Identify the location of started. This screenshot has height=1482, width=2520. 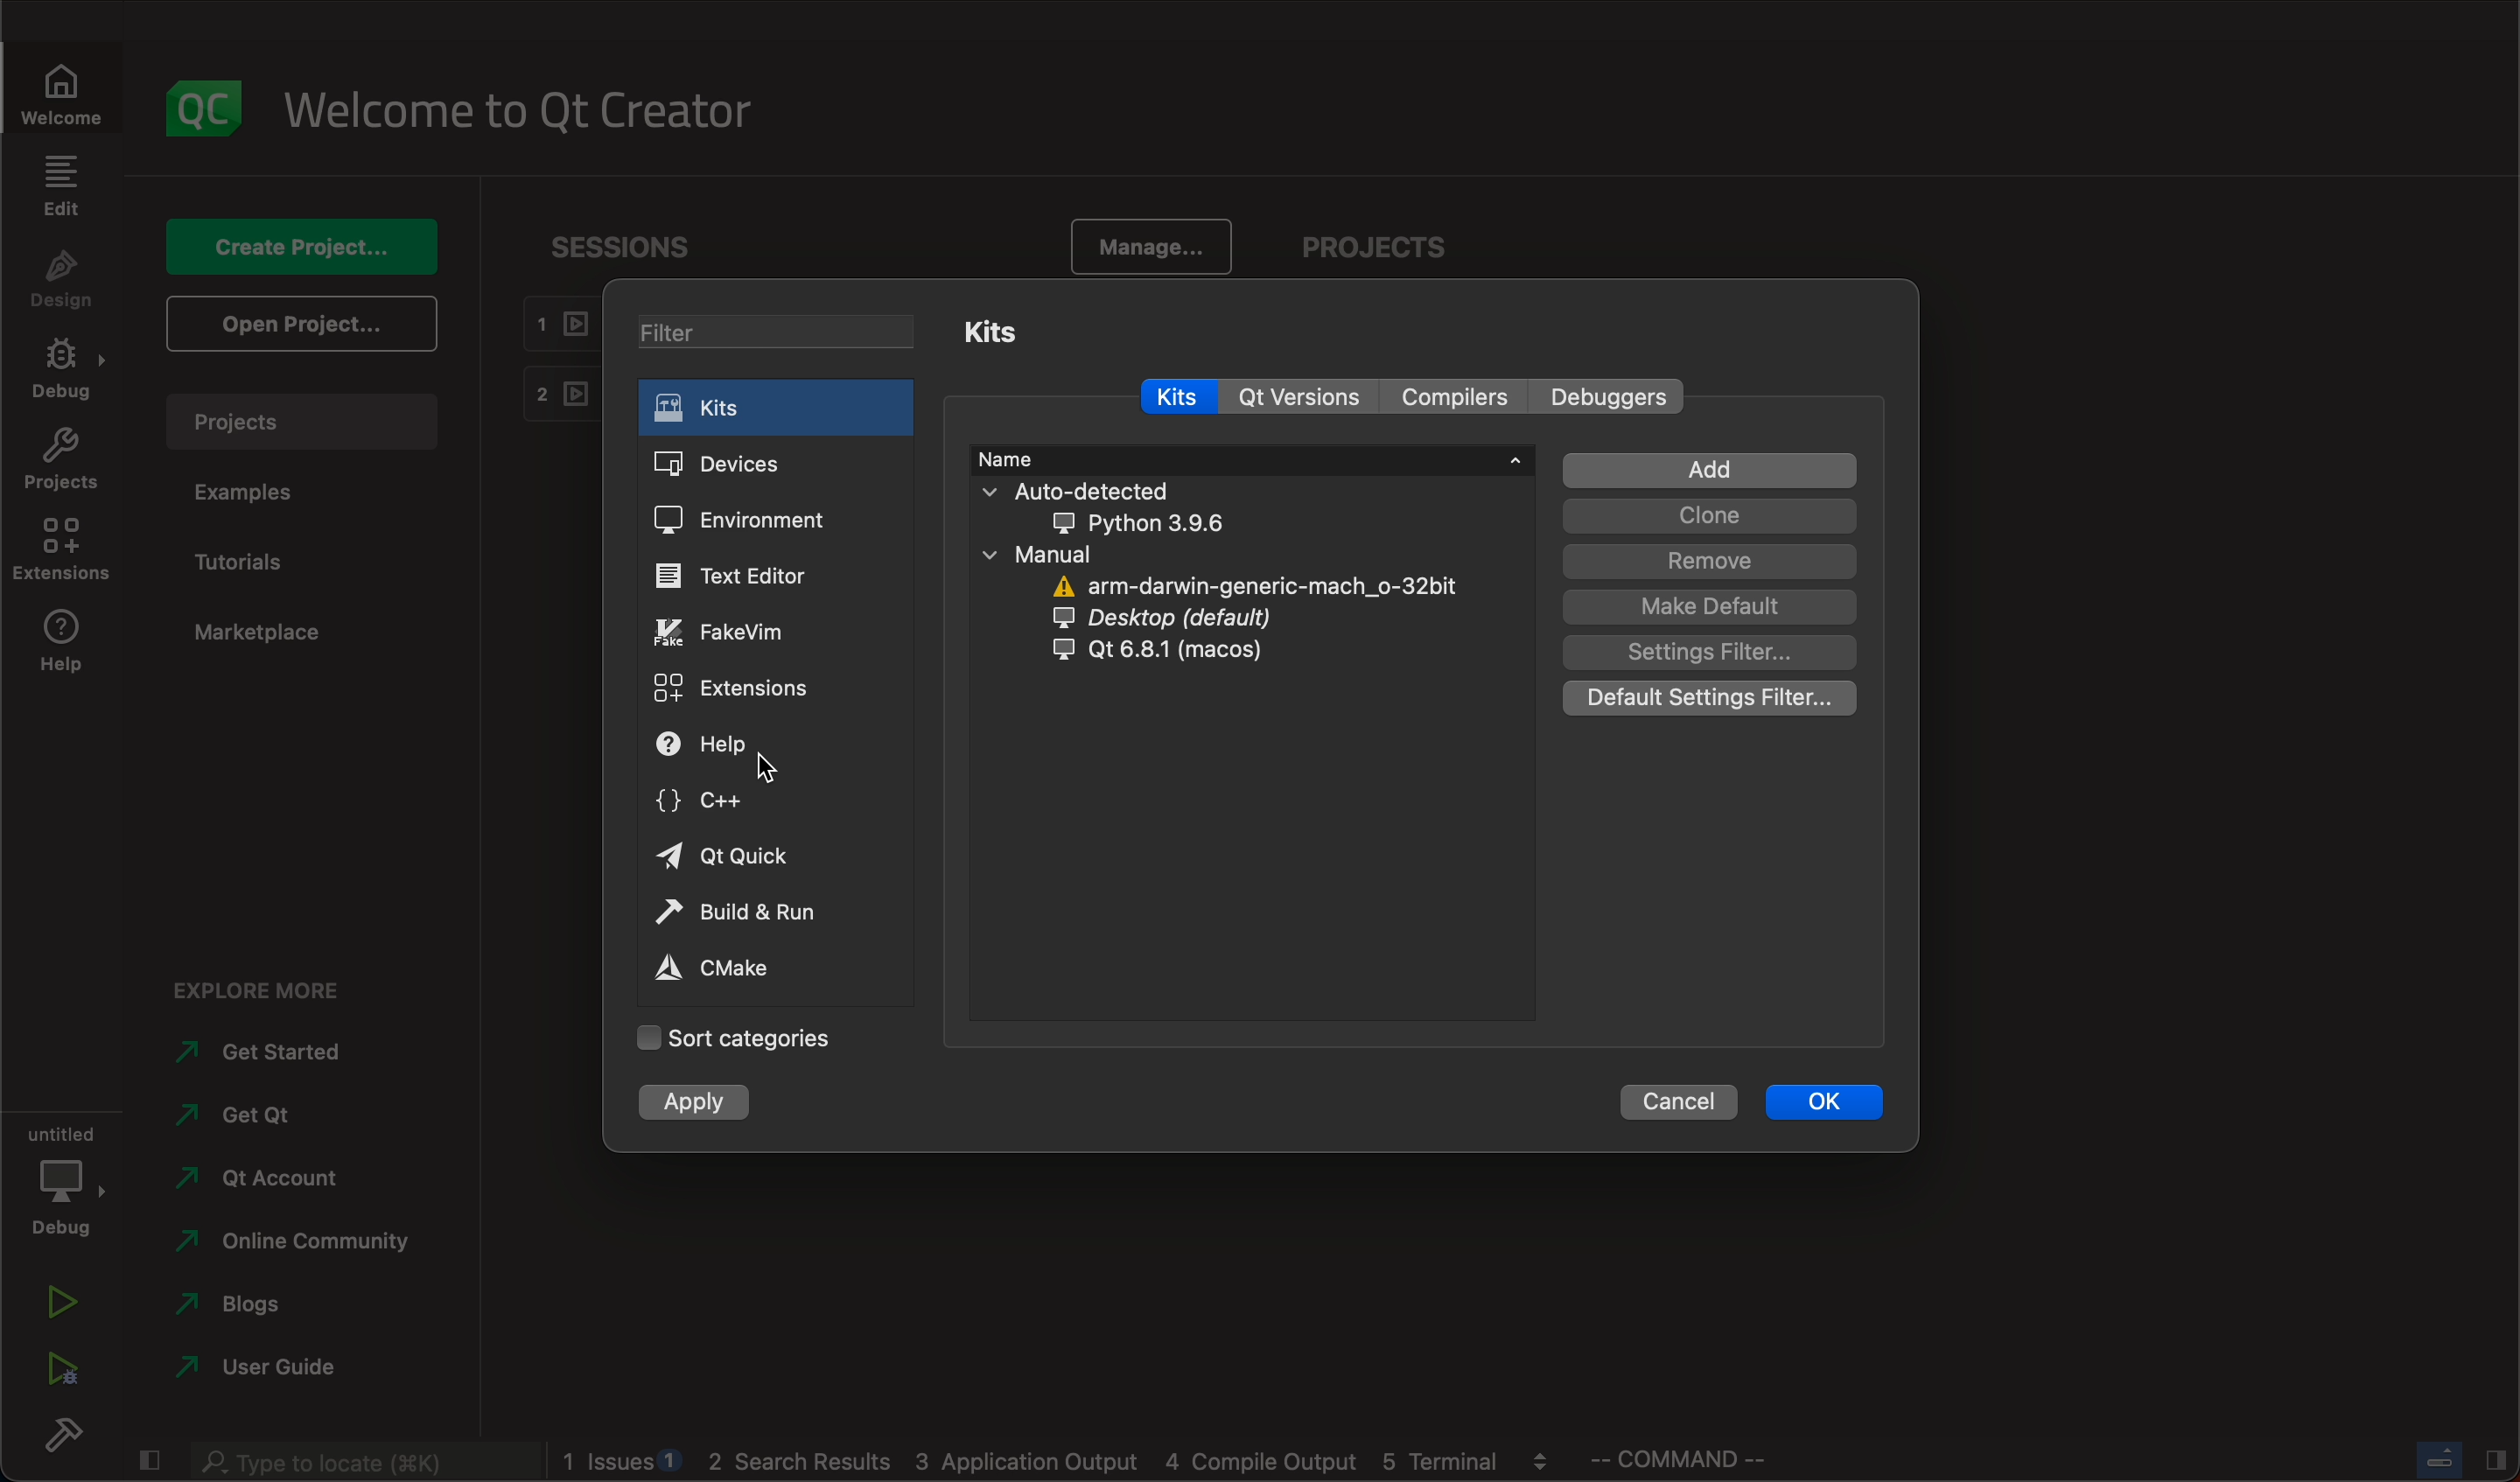
(274, 1054).